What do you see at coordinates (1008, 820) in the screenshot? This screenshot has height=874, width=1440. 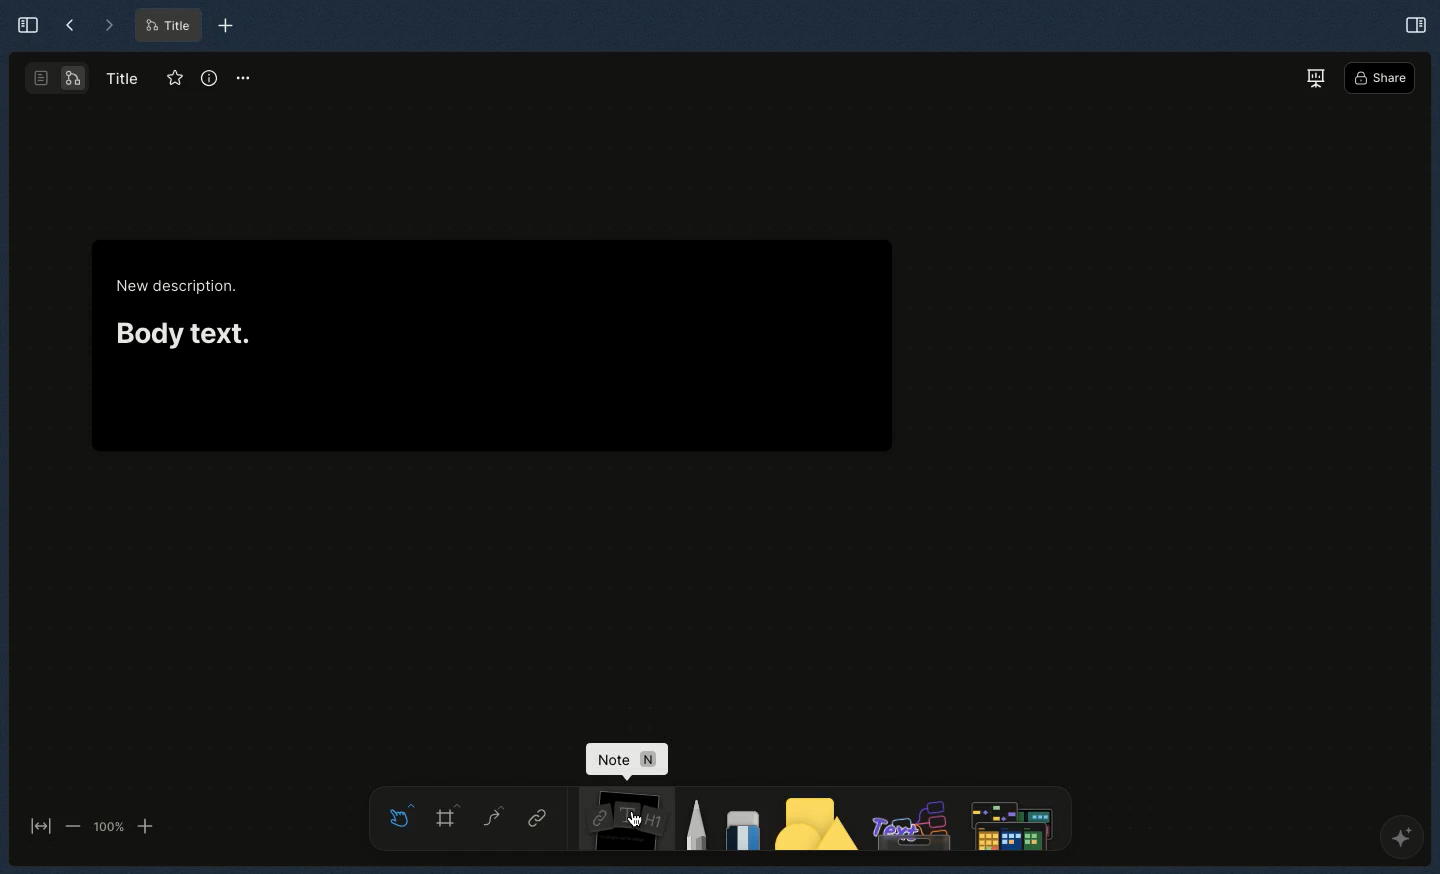 I see `Search file or anything` at bounding box center [1008, 820].